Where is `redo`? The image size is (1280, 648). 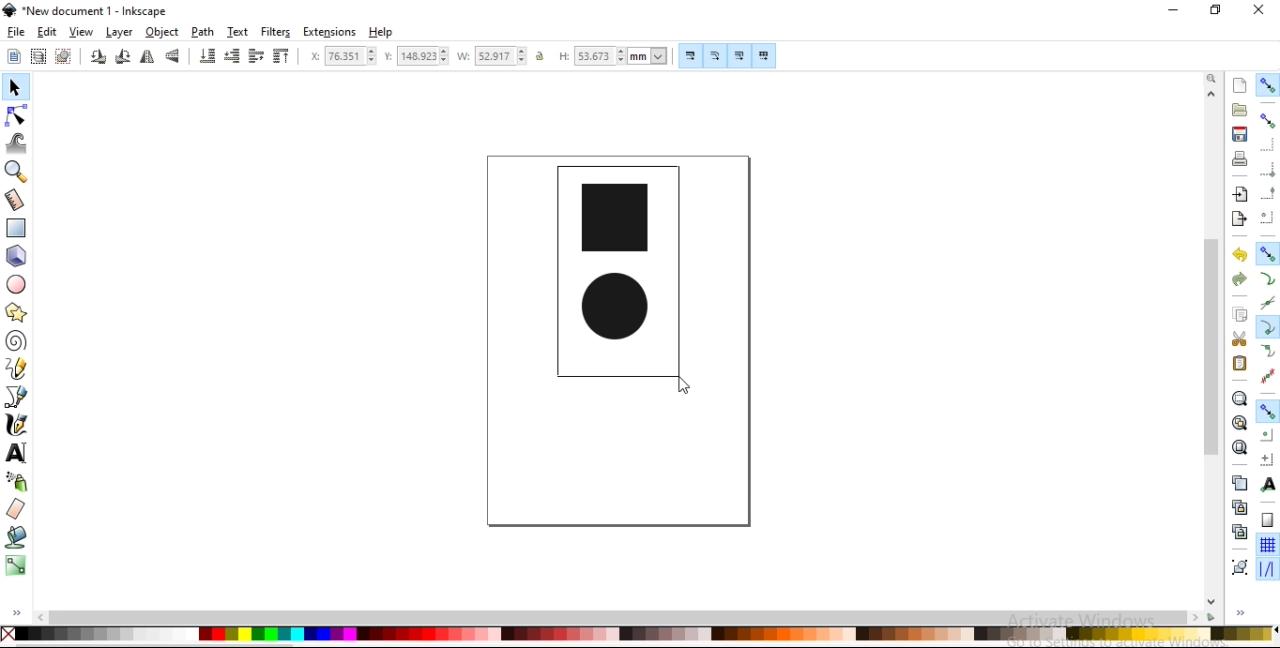
redo is located at coordinates (1237, 279).